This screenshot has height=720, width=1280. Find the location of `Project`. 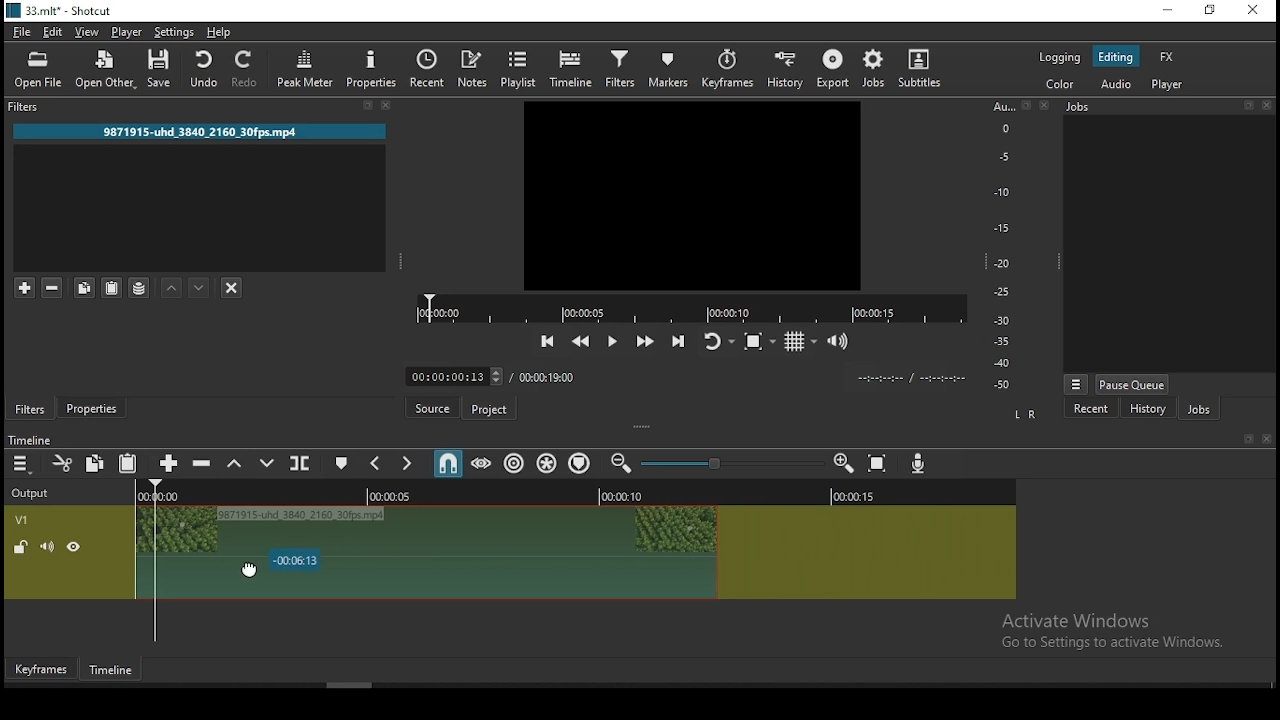

Project is located at coordinates (488, 407).